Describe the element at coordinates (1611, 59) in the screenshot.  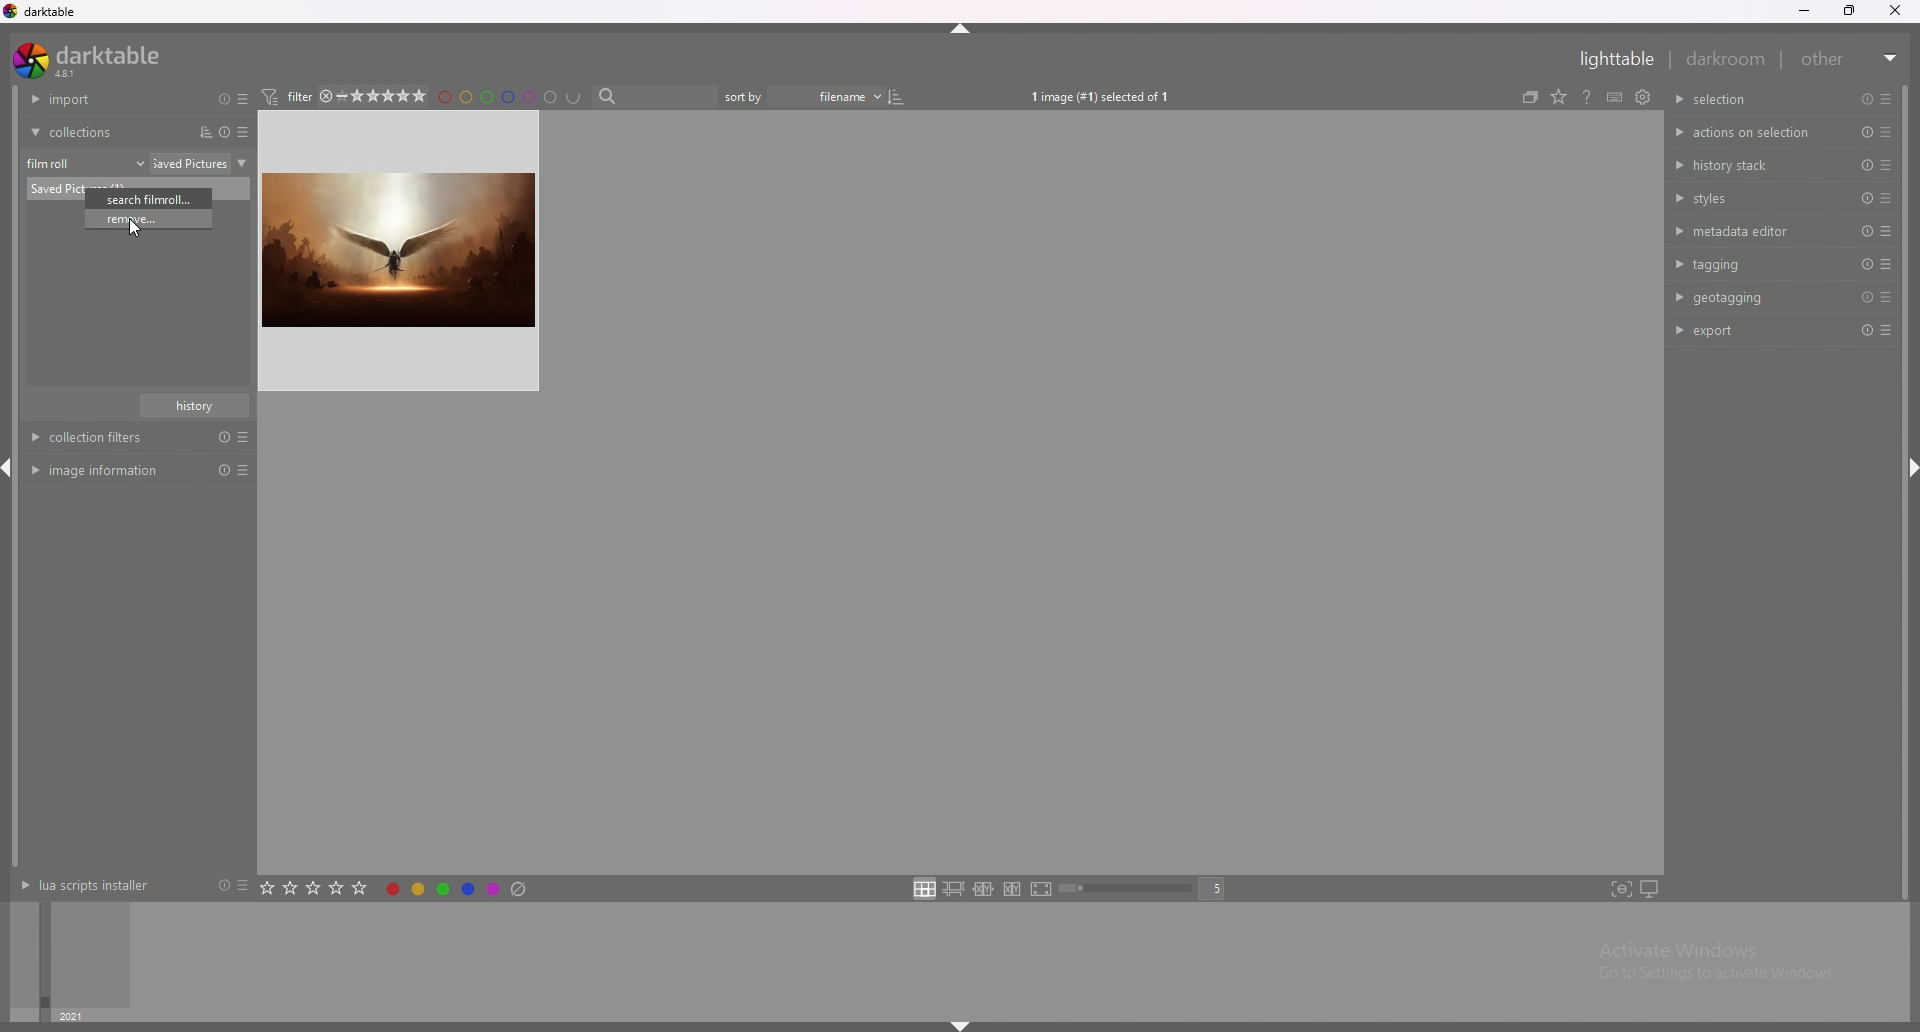
I see `lighttable` at that location.